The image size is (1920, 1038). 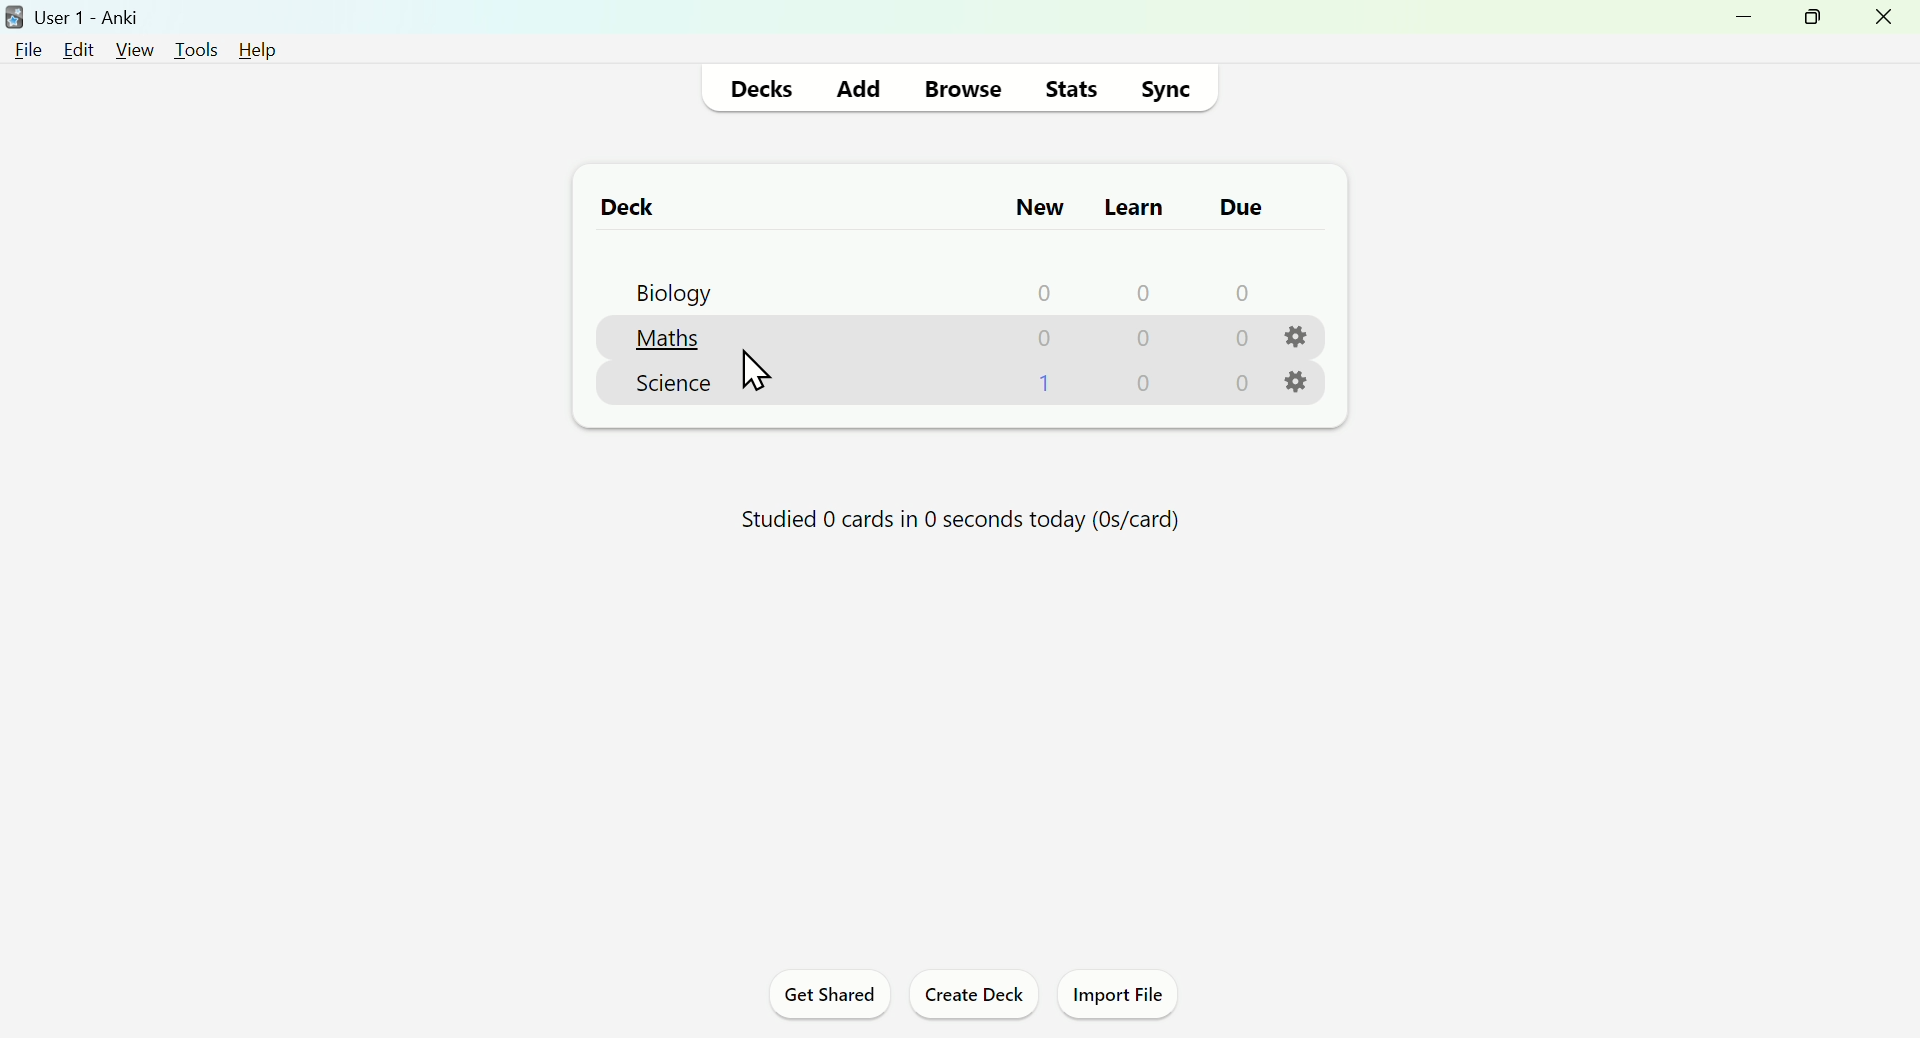 What do you see at coordinates (949, 526) in the screenshot?
I see `Progress` at bounding box center [949, 526].